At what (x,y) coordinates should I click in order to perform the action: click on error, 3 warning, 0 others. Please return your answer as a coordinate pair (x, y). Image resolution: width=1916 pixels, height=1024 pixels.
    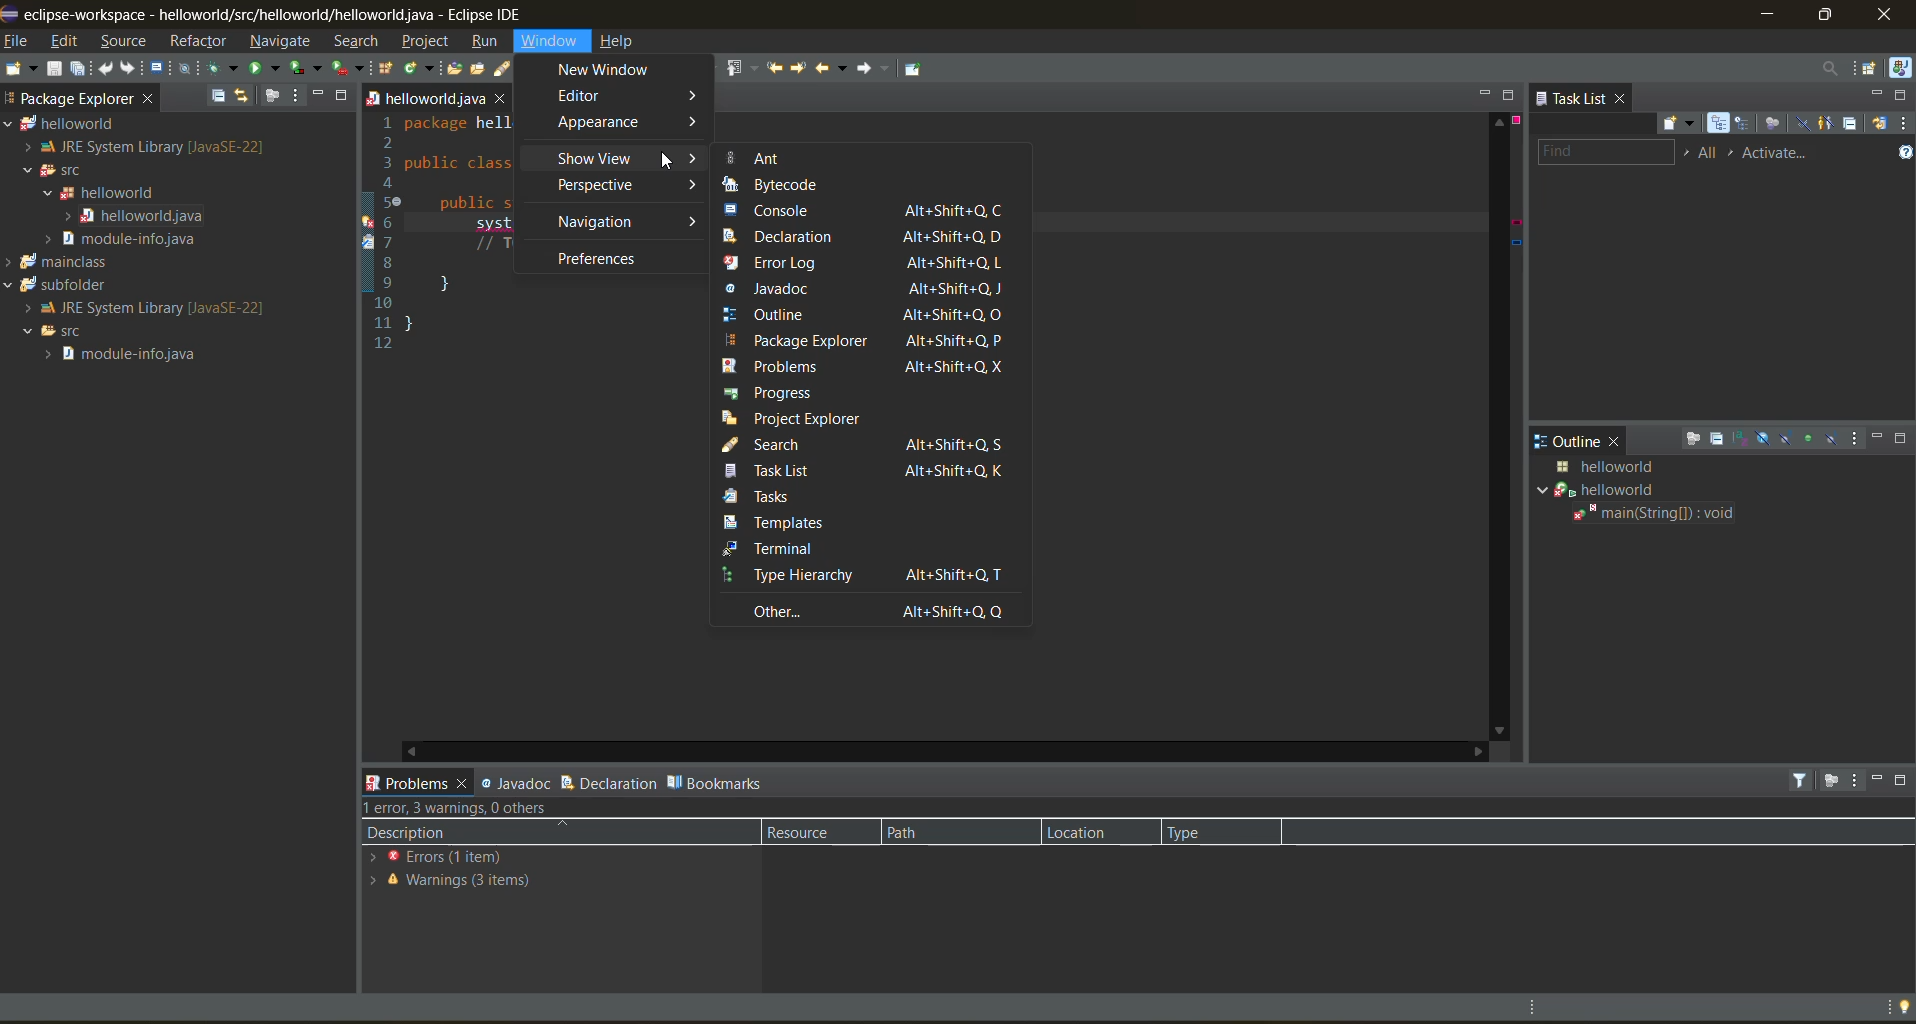
    Looking at the image, I should click on (525, 810).